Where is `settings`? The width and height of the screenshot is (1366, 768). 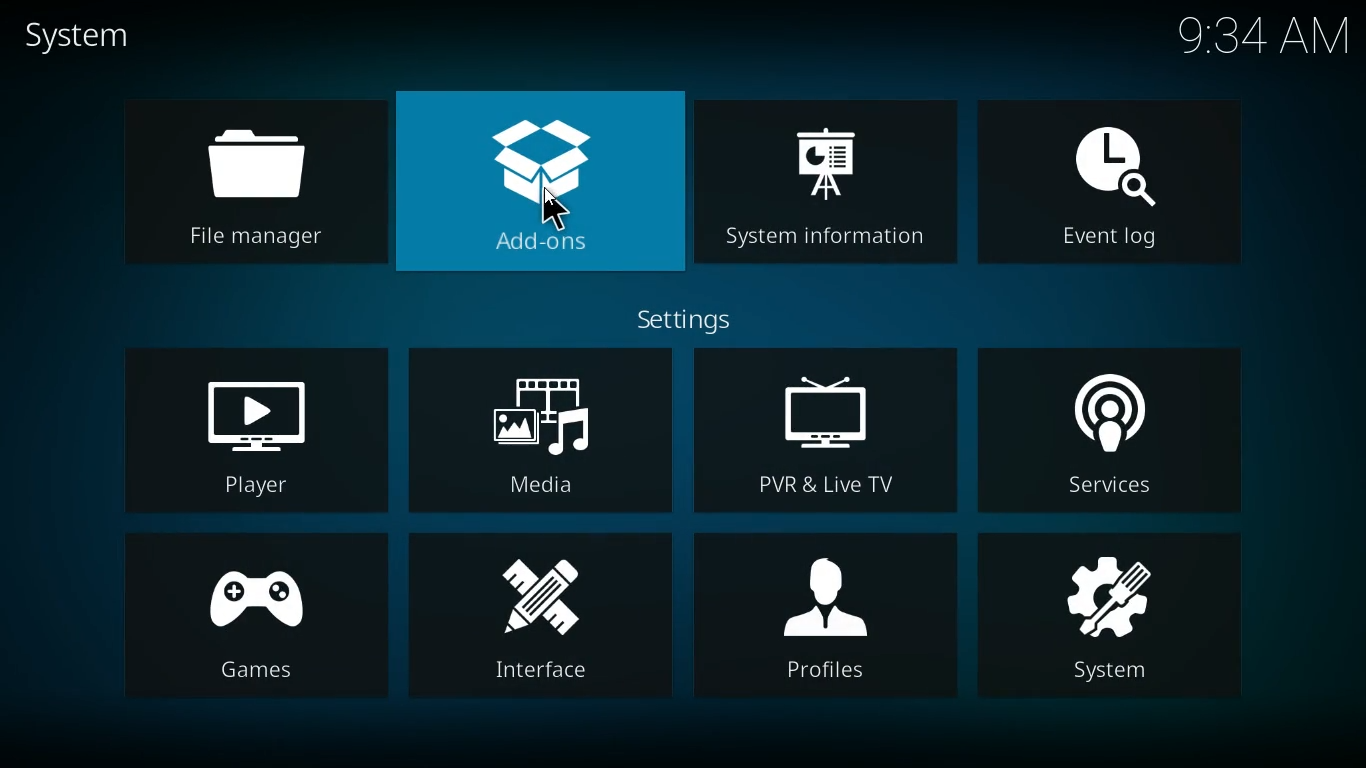
settings is located at coordinates (683, 319).